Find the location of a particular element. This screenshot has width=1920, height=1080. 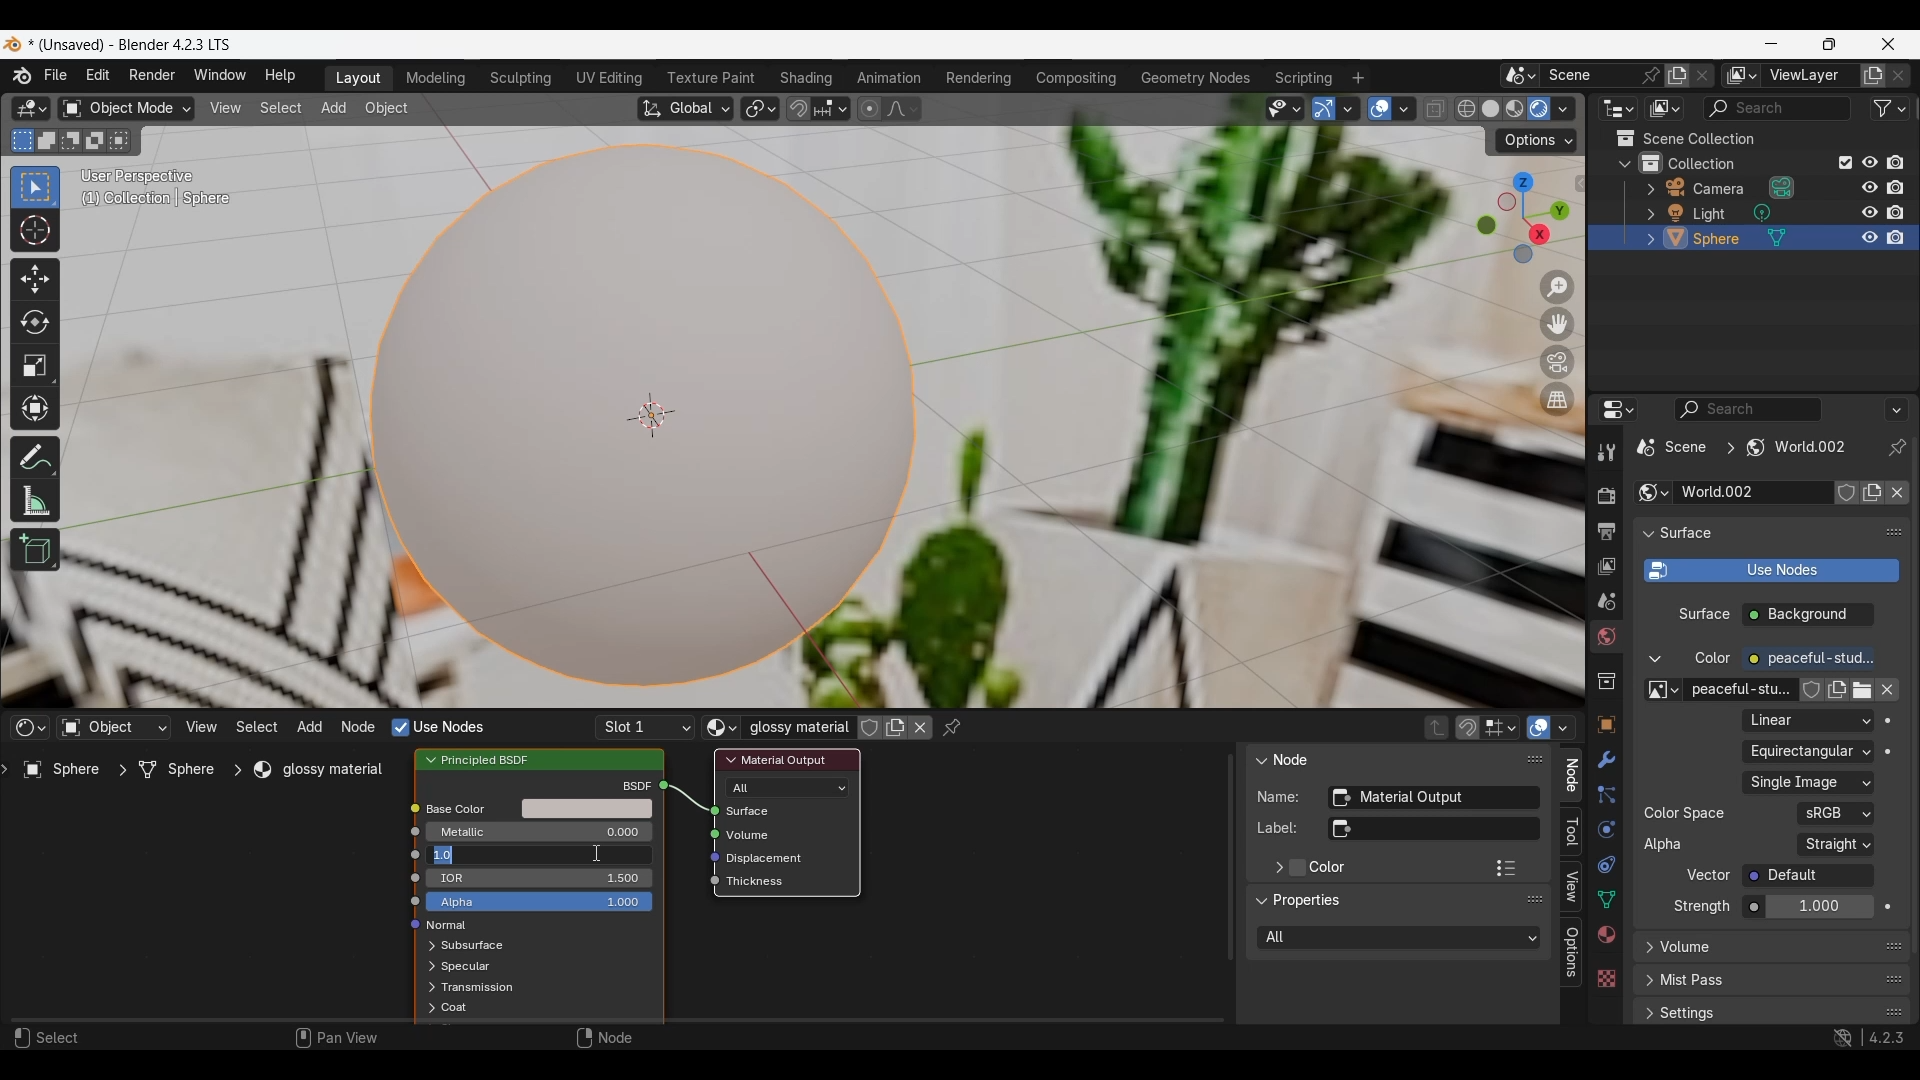

Collapse principled BSDF is located at coordinates (431, 760).